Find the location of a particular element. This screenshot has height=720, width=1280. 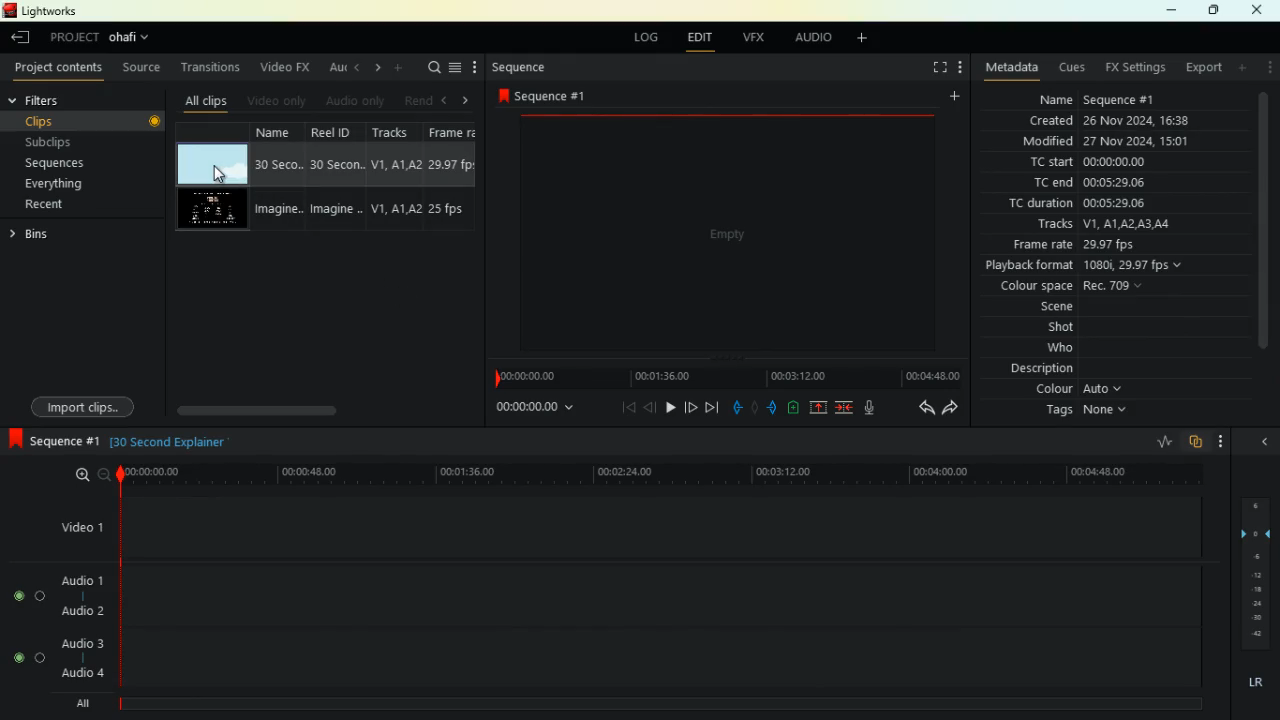

scene is located at coordinates (1062, 308).